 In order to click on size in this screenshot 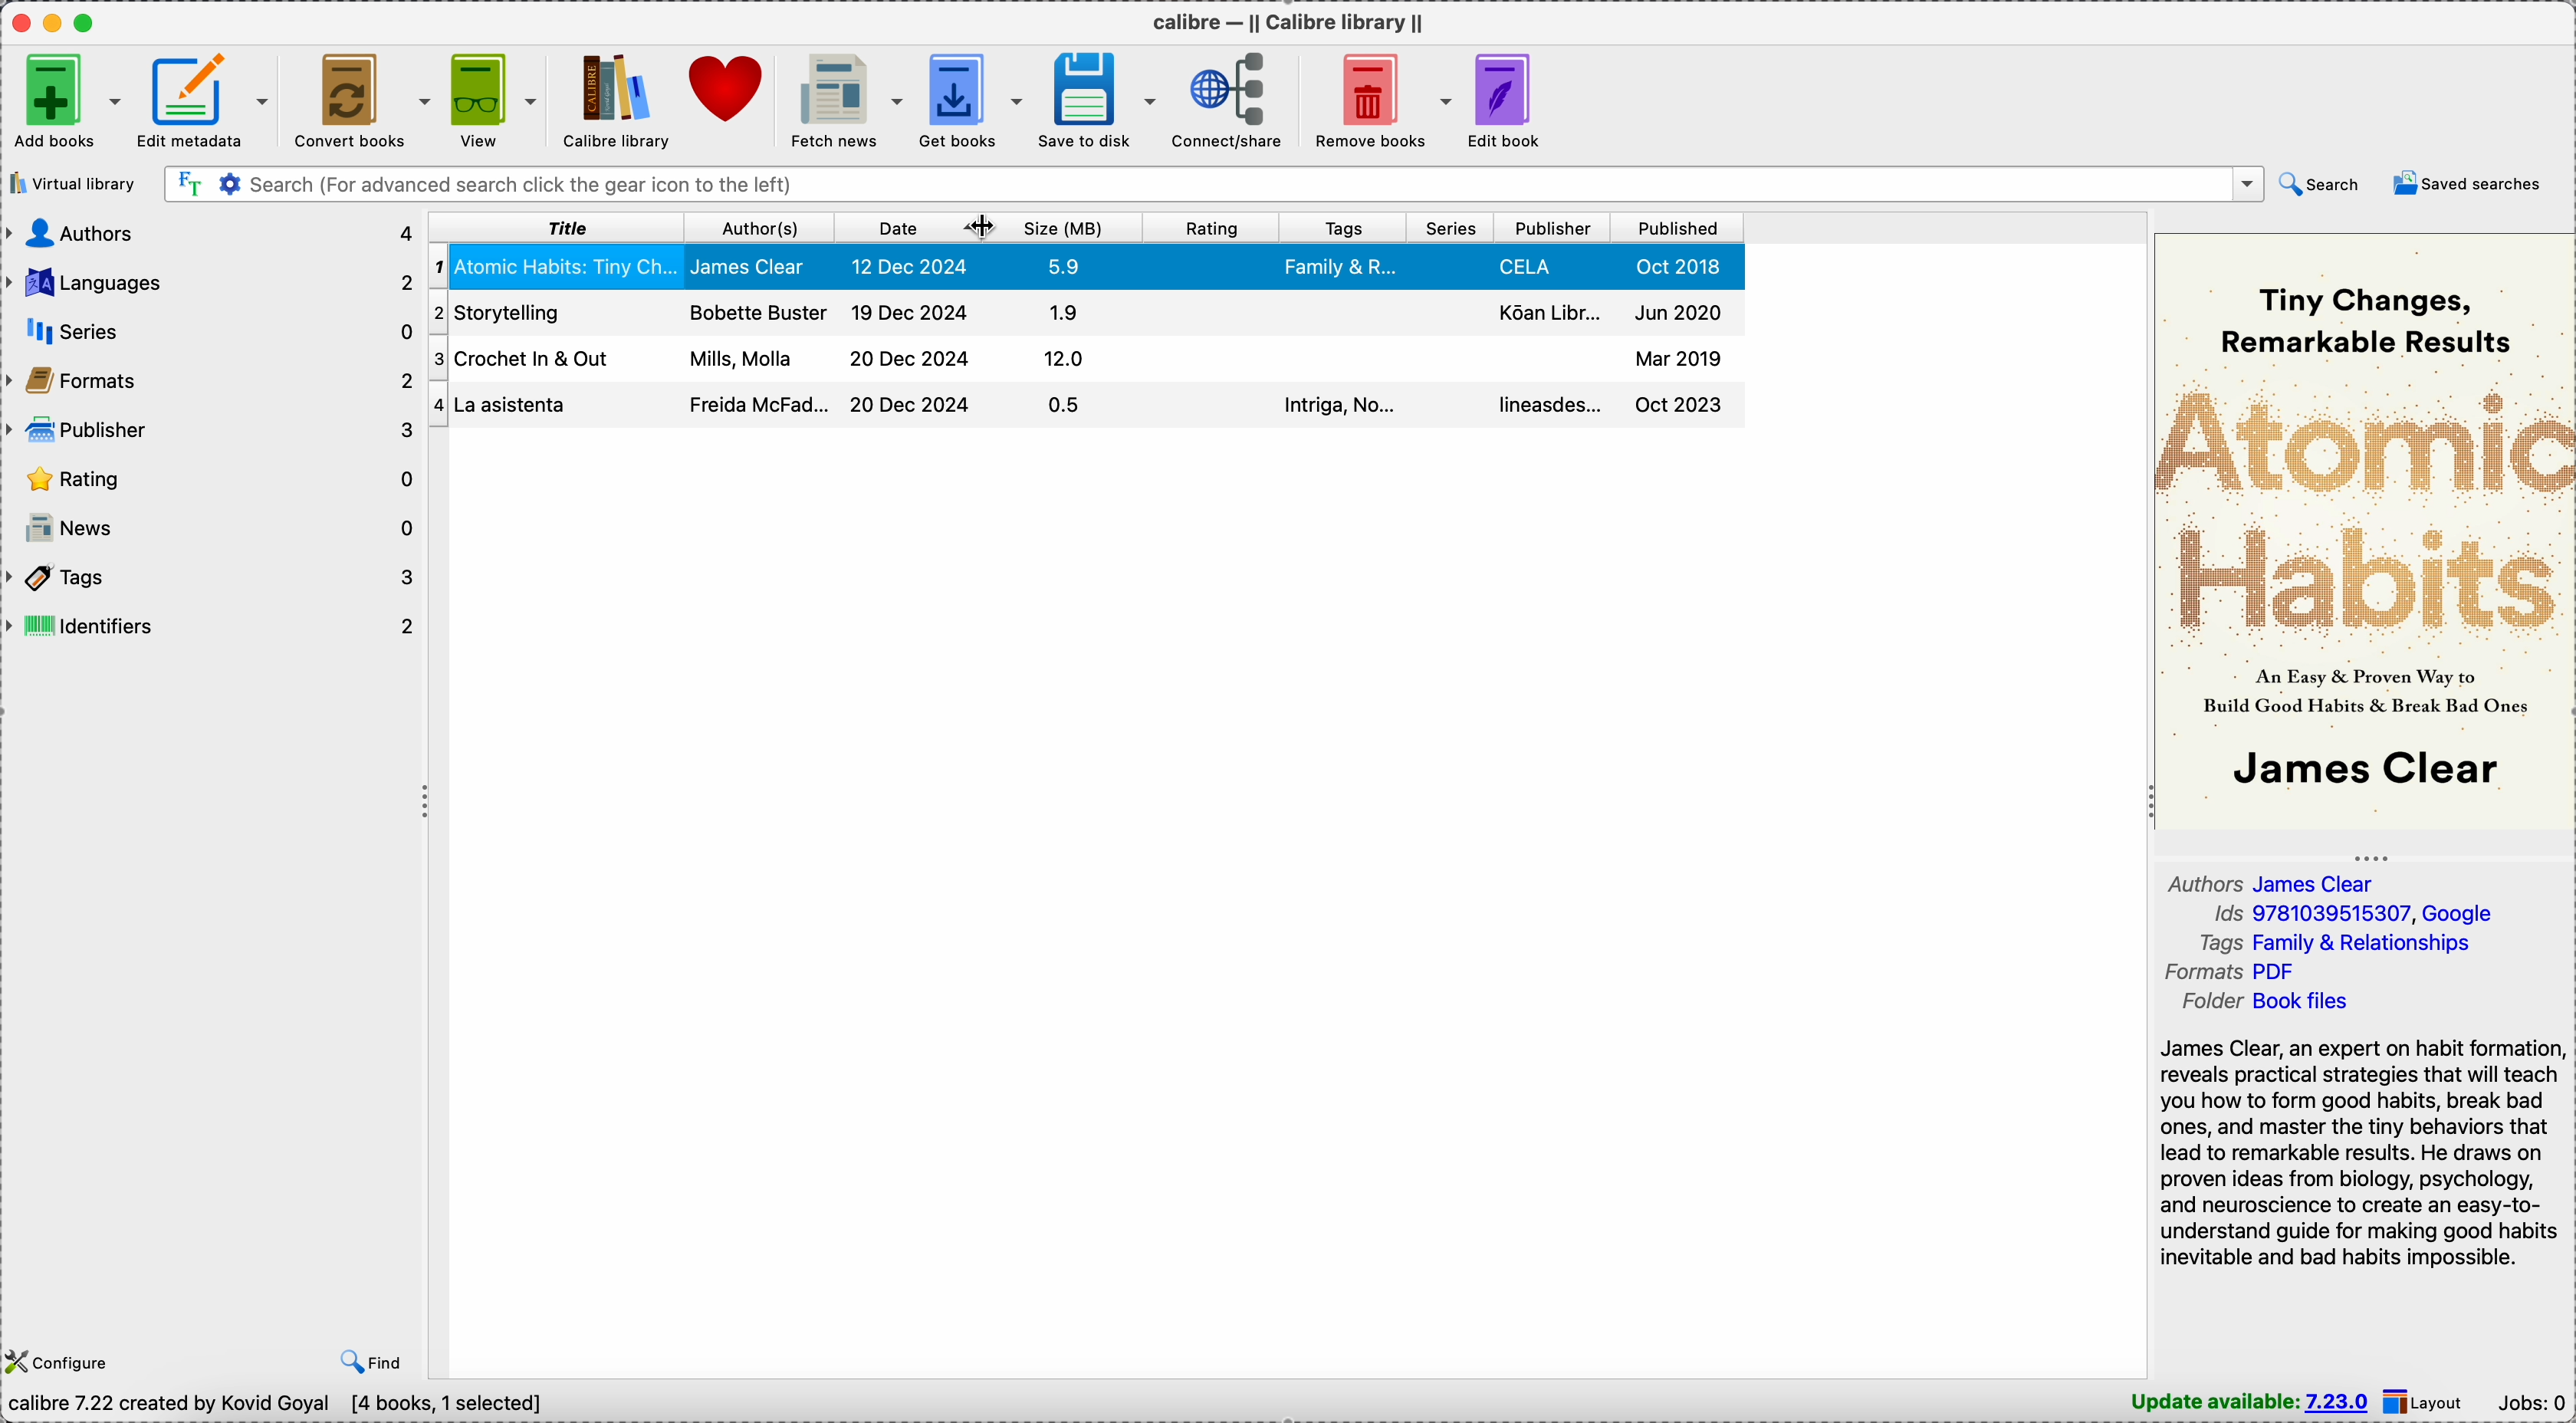, I will do `click(1074, 227)`.